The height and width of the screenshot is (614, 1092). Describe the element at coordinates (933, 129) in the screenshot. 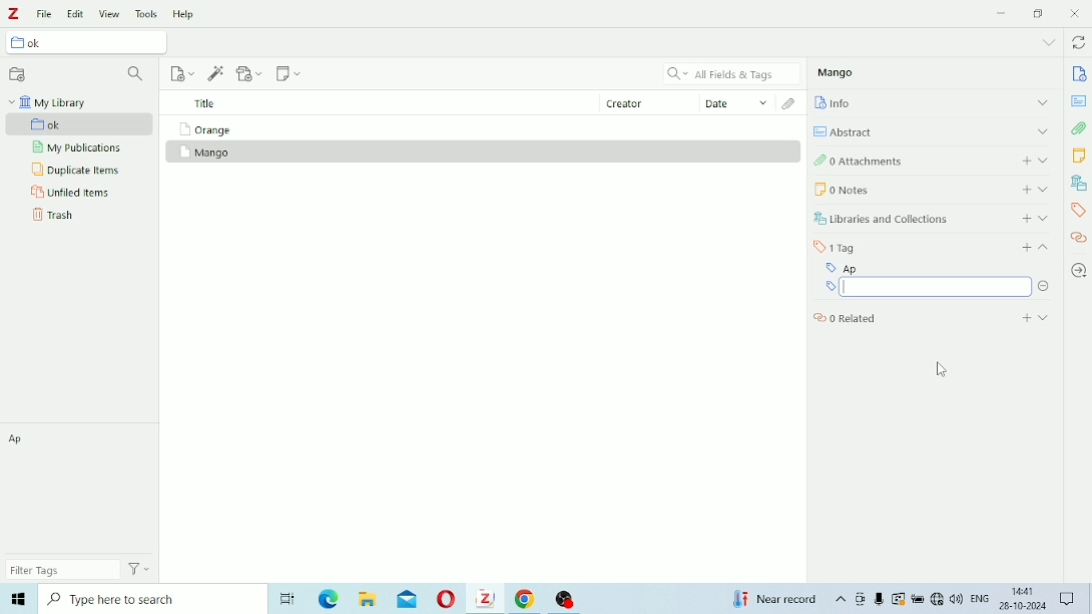

I see `Abstract` at that location.